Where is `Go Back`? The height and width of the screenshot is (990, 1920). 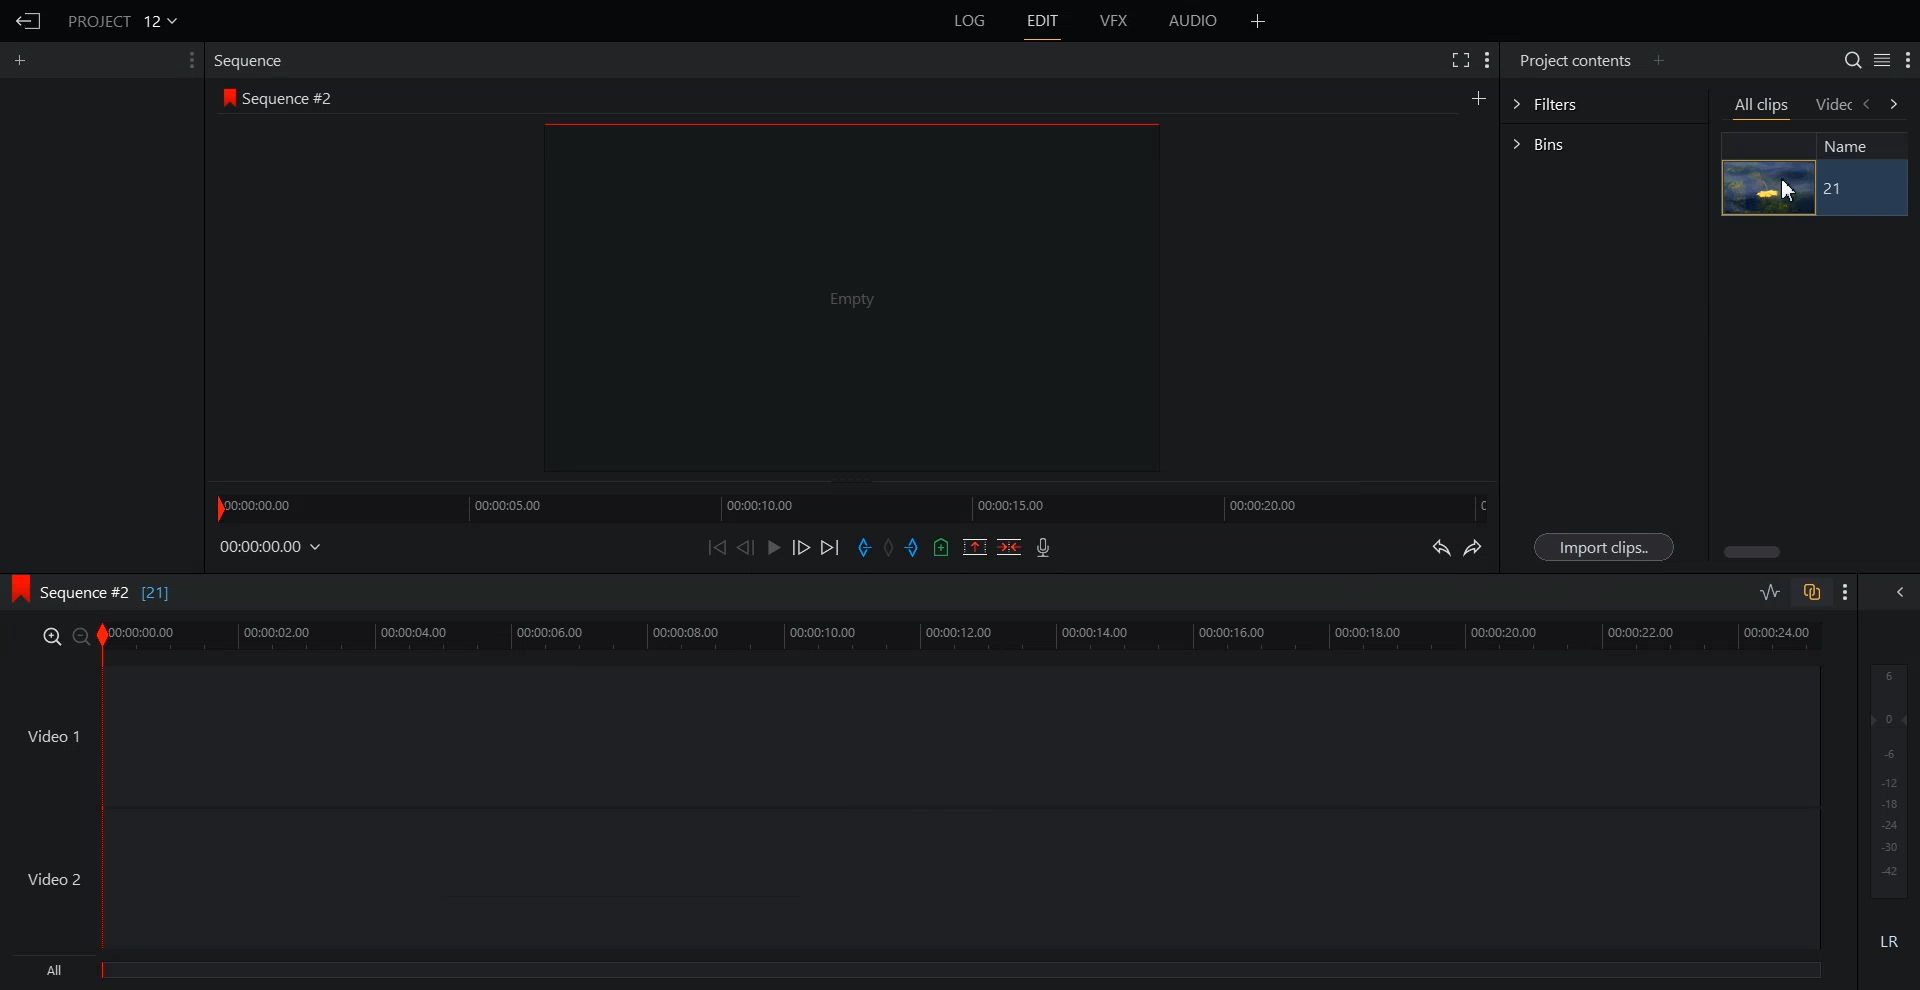 Go Back is located at coordinates (30, 22).